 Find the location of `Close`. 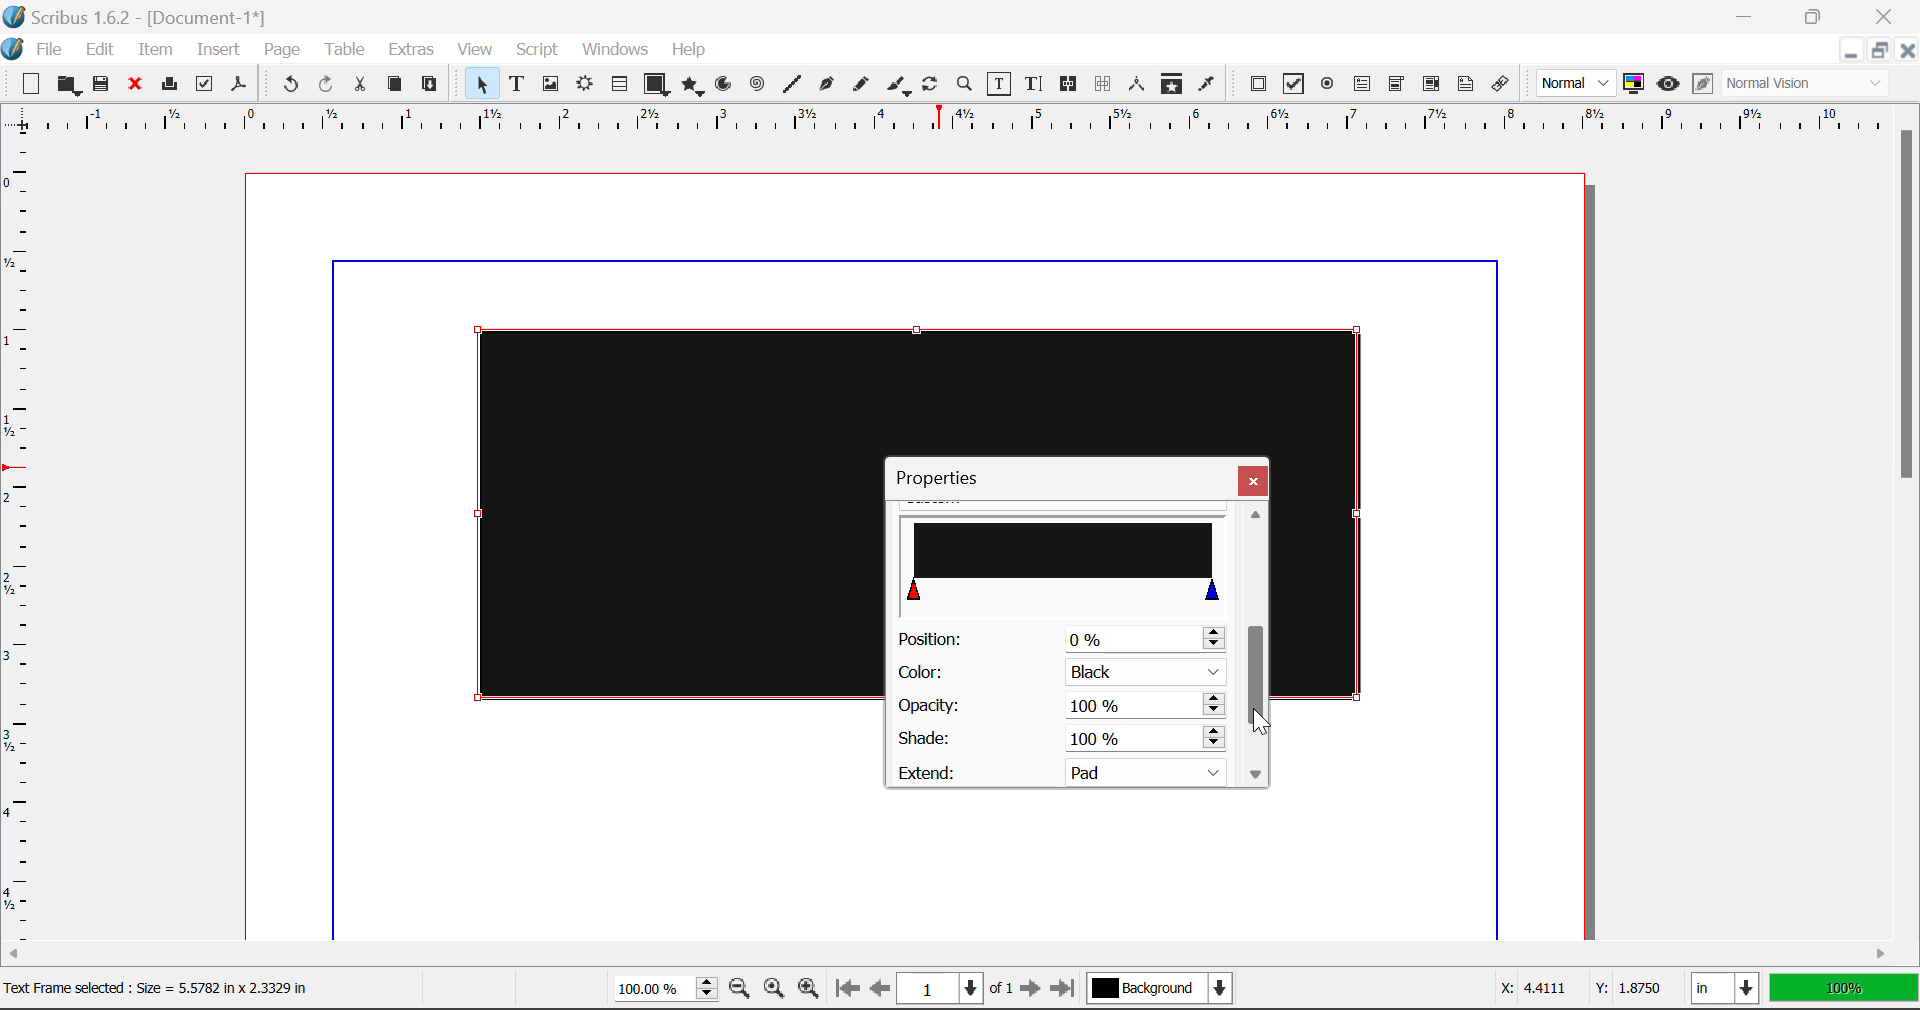

Close is located at coordinates (1253, 480).